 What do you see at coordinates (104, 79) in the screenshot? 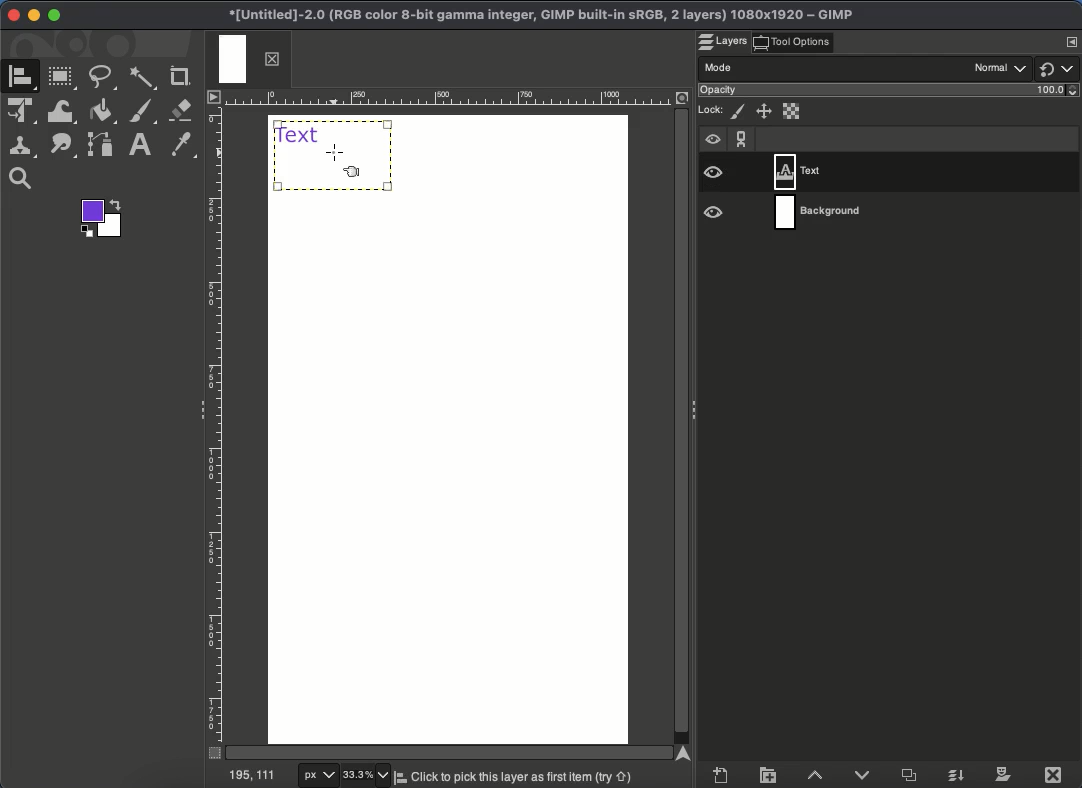
I see `Freehand tool` at bounding box center [104, 79].